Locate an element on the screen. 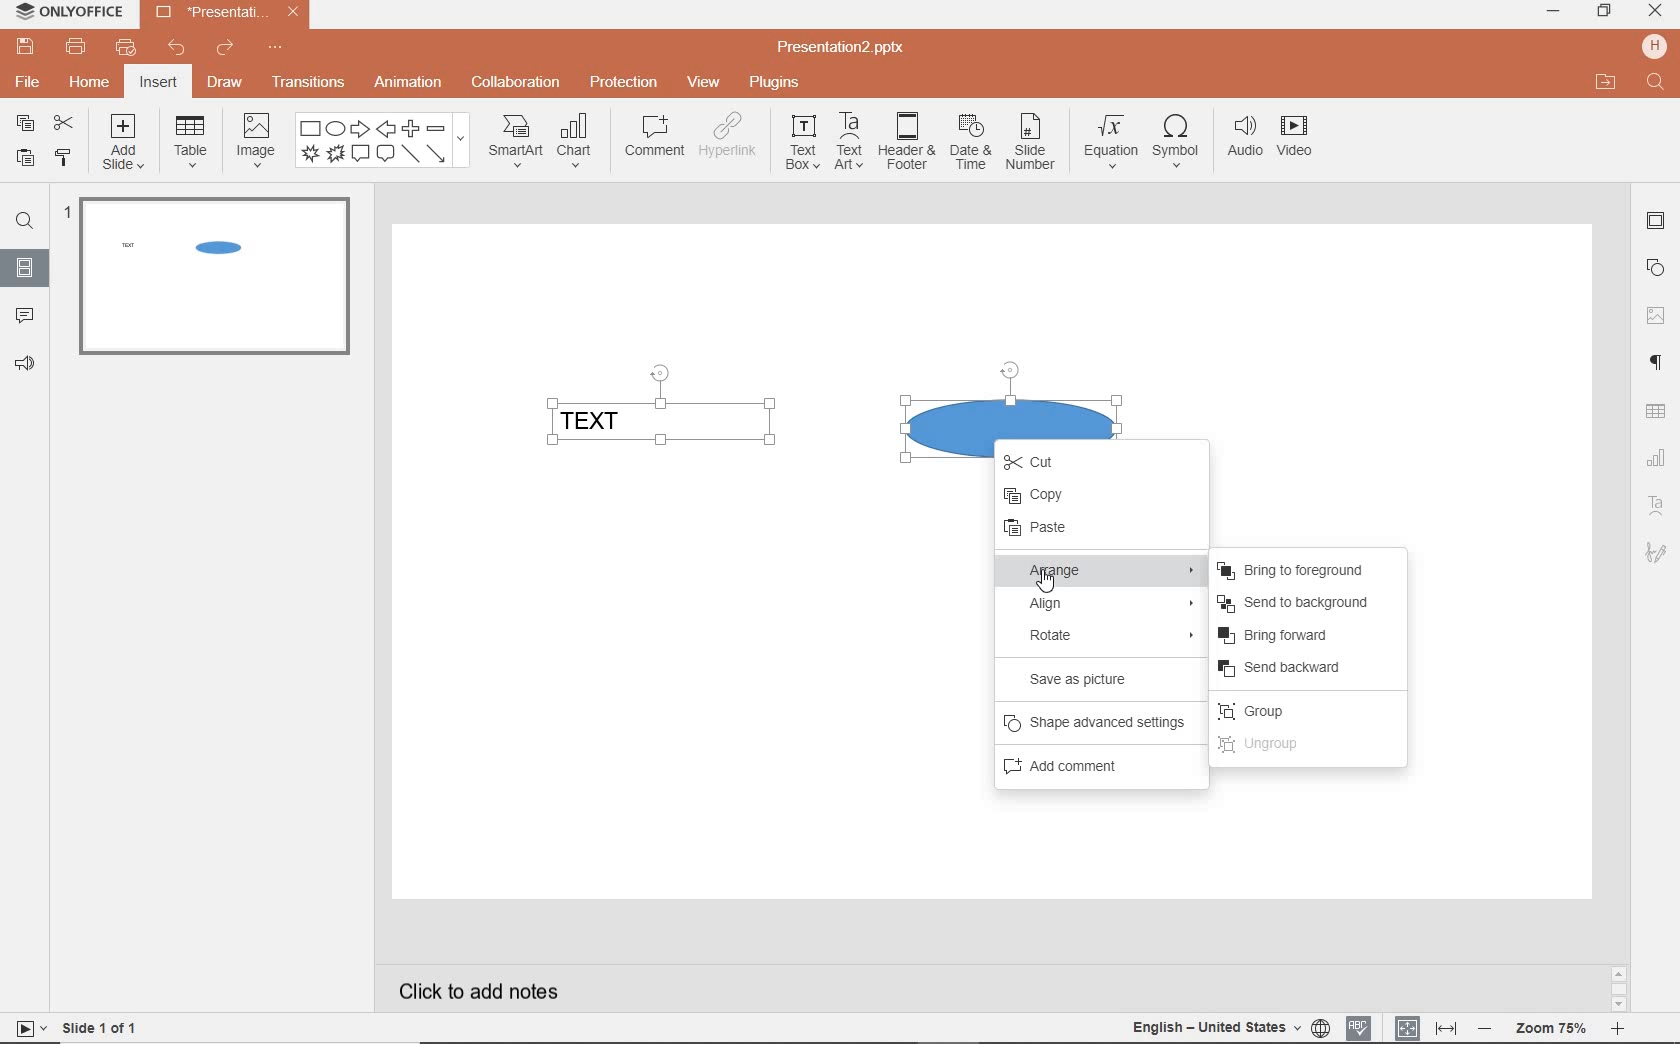 This screenshot has width=1680, height=1044. add slide is located at coordinates (124, 145).